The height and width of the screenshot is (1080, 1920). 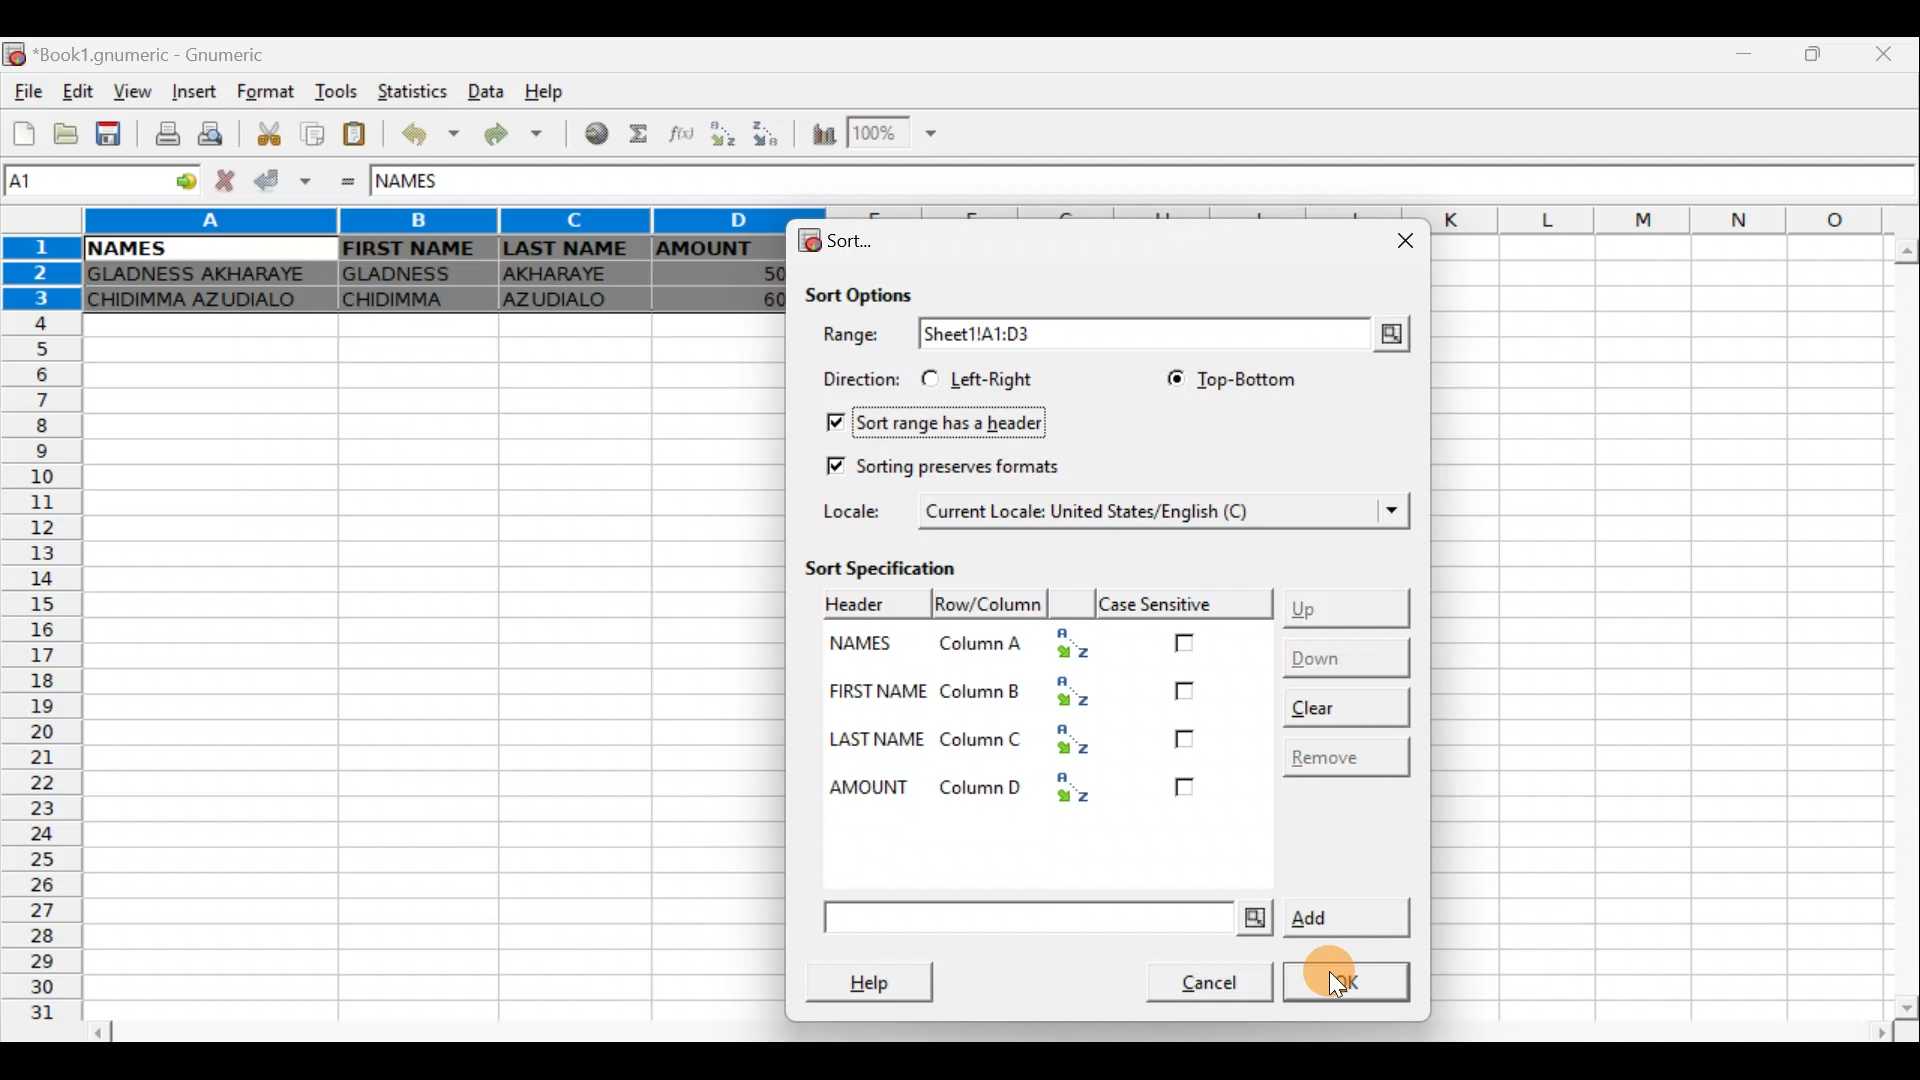 What do you see at coordinates (1344, 702) in the screenshot?
I see `Clear` at bounding box center [1344, 702].